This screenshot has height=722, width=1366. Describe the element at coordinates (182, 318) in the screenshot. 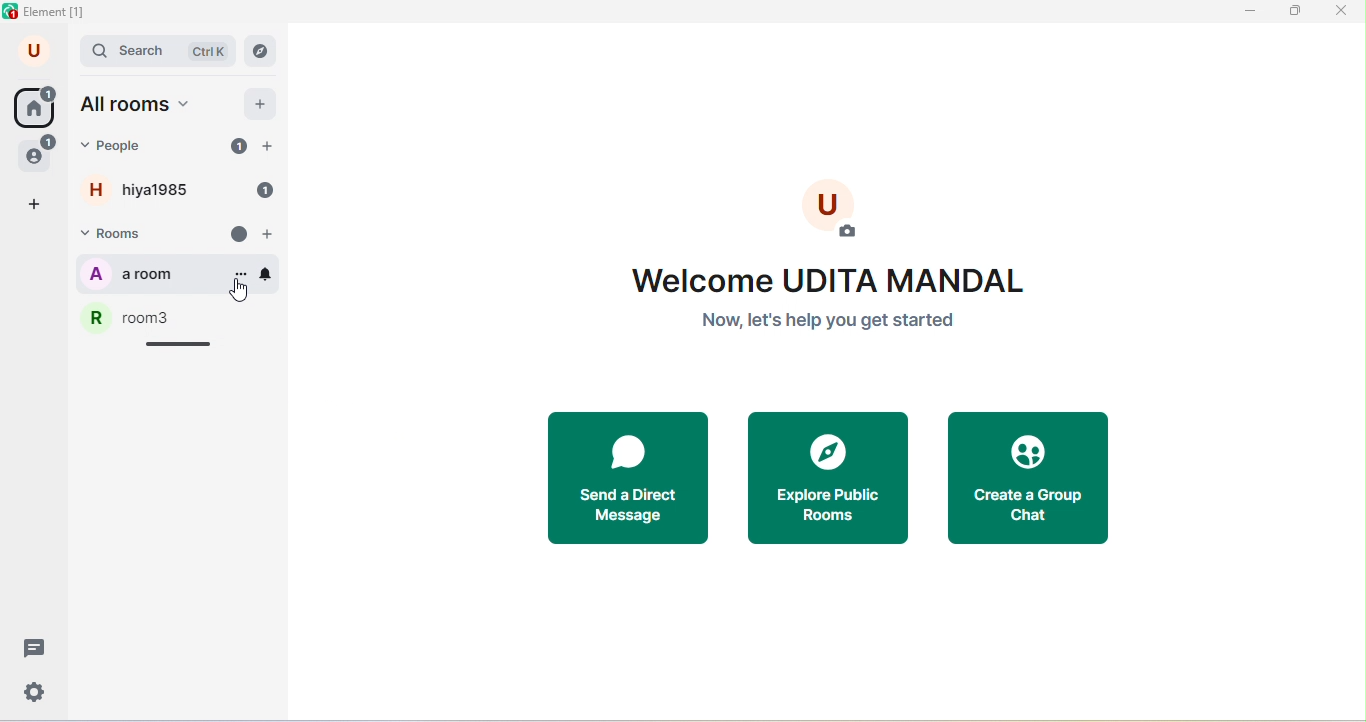

I see `room3` at that location.